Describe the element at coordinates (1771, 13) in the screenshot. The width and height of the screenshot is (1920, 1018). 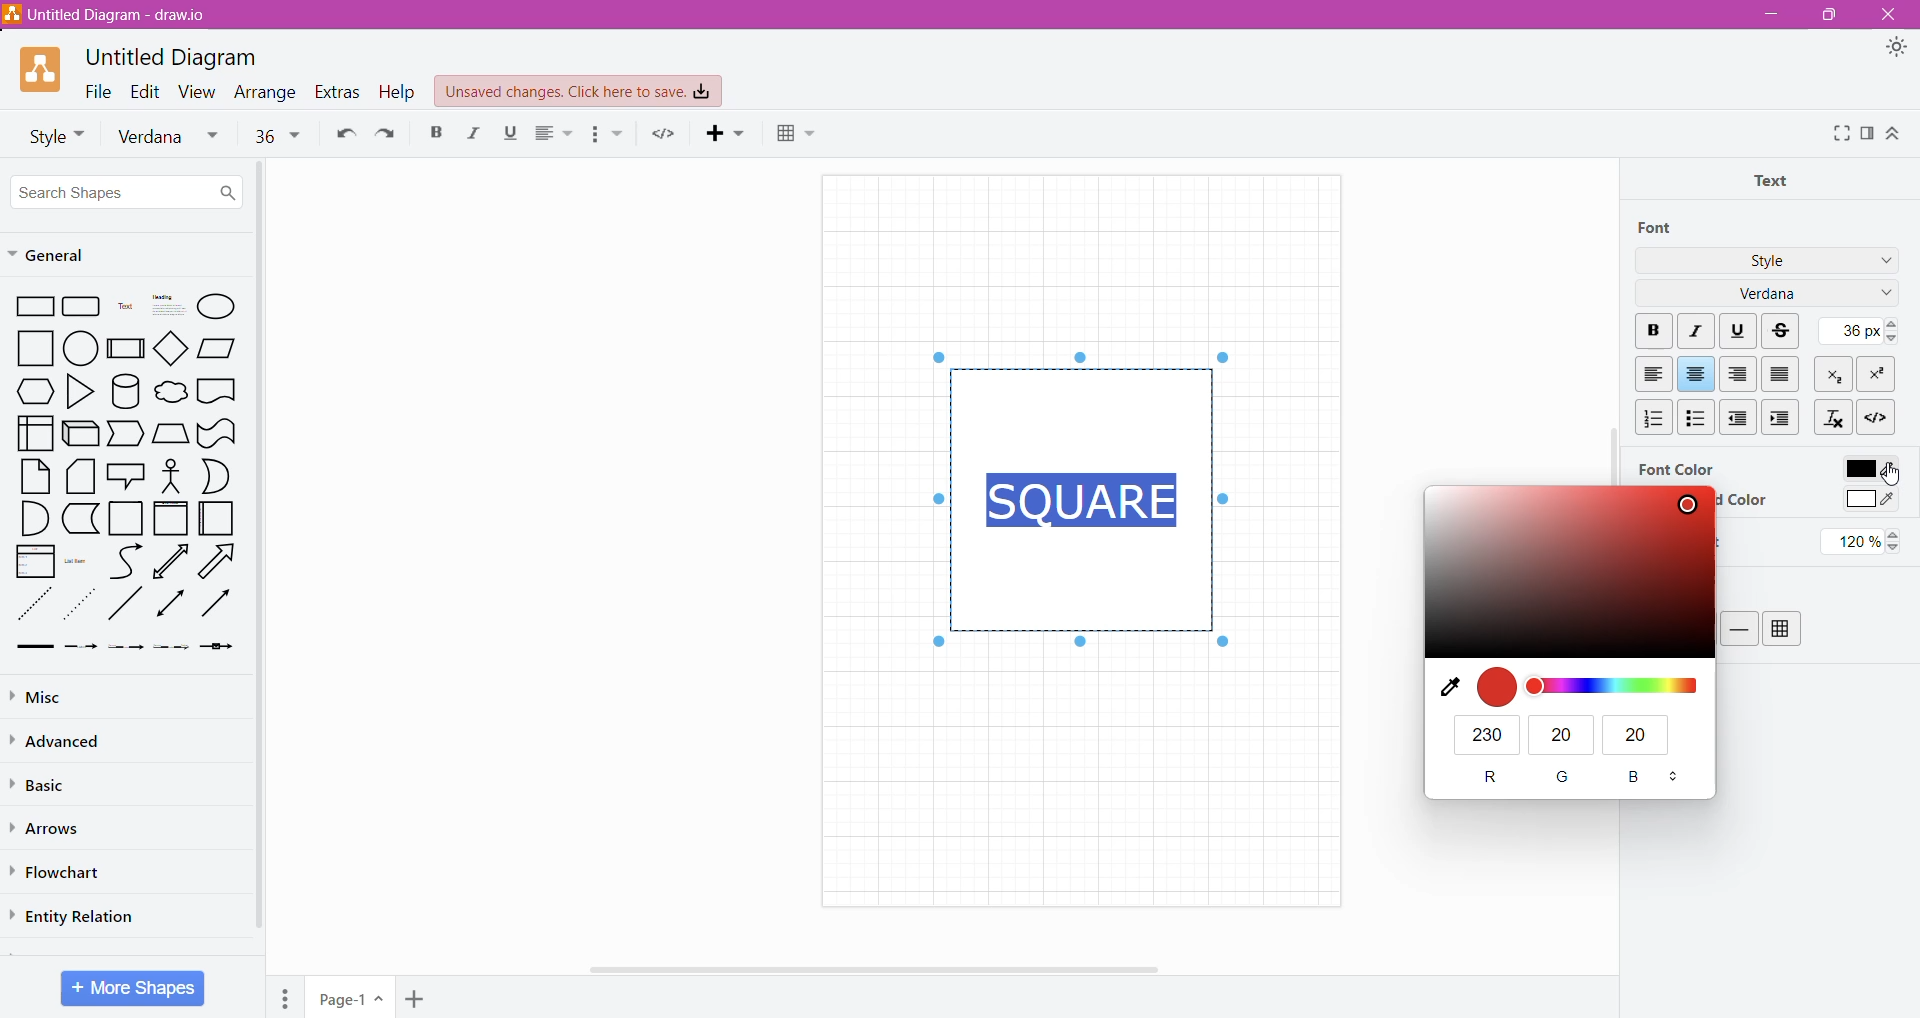
I see `Minimize` at that location.